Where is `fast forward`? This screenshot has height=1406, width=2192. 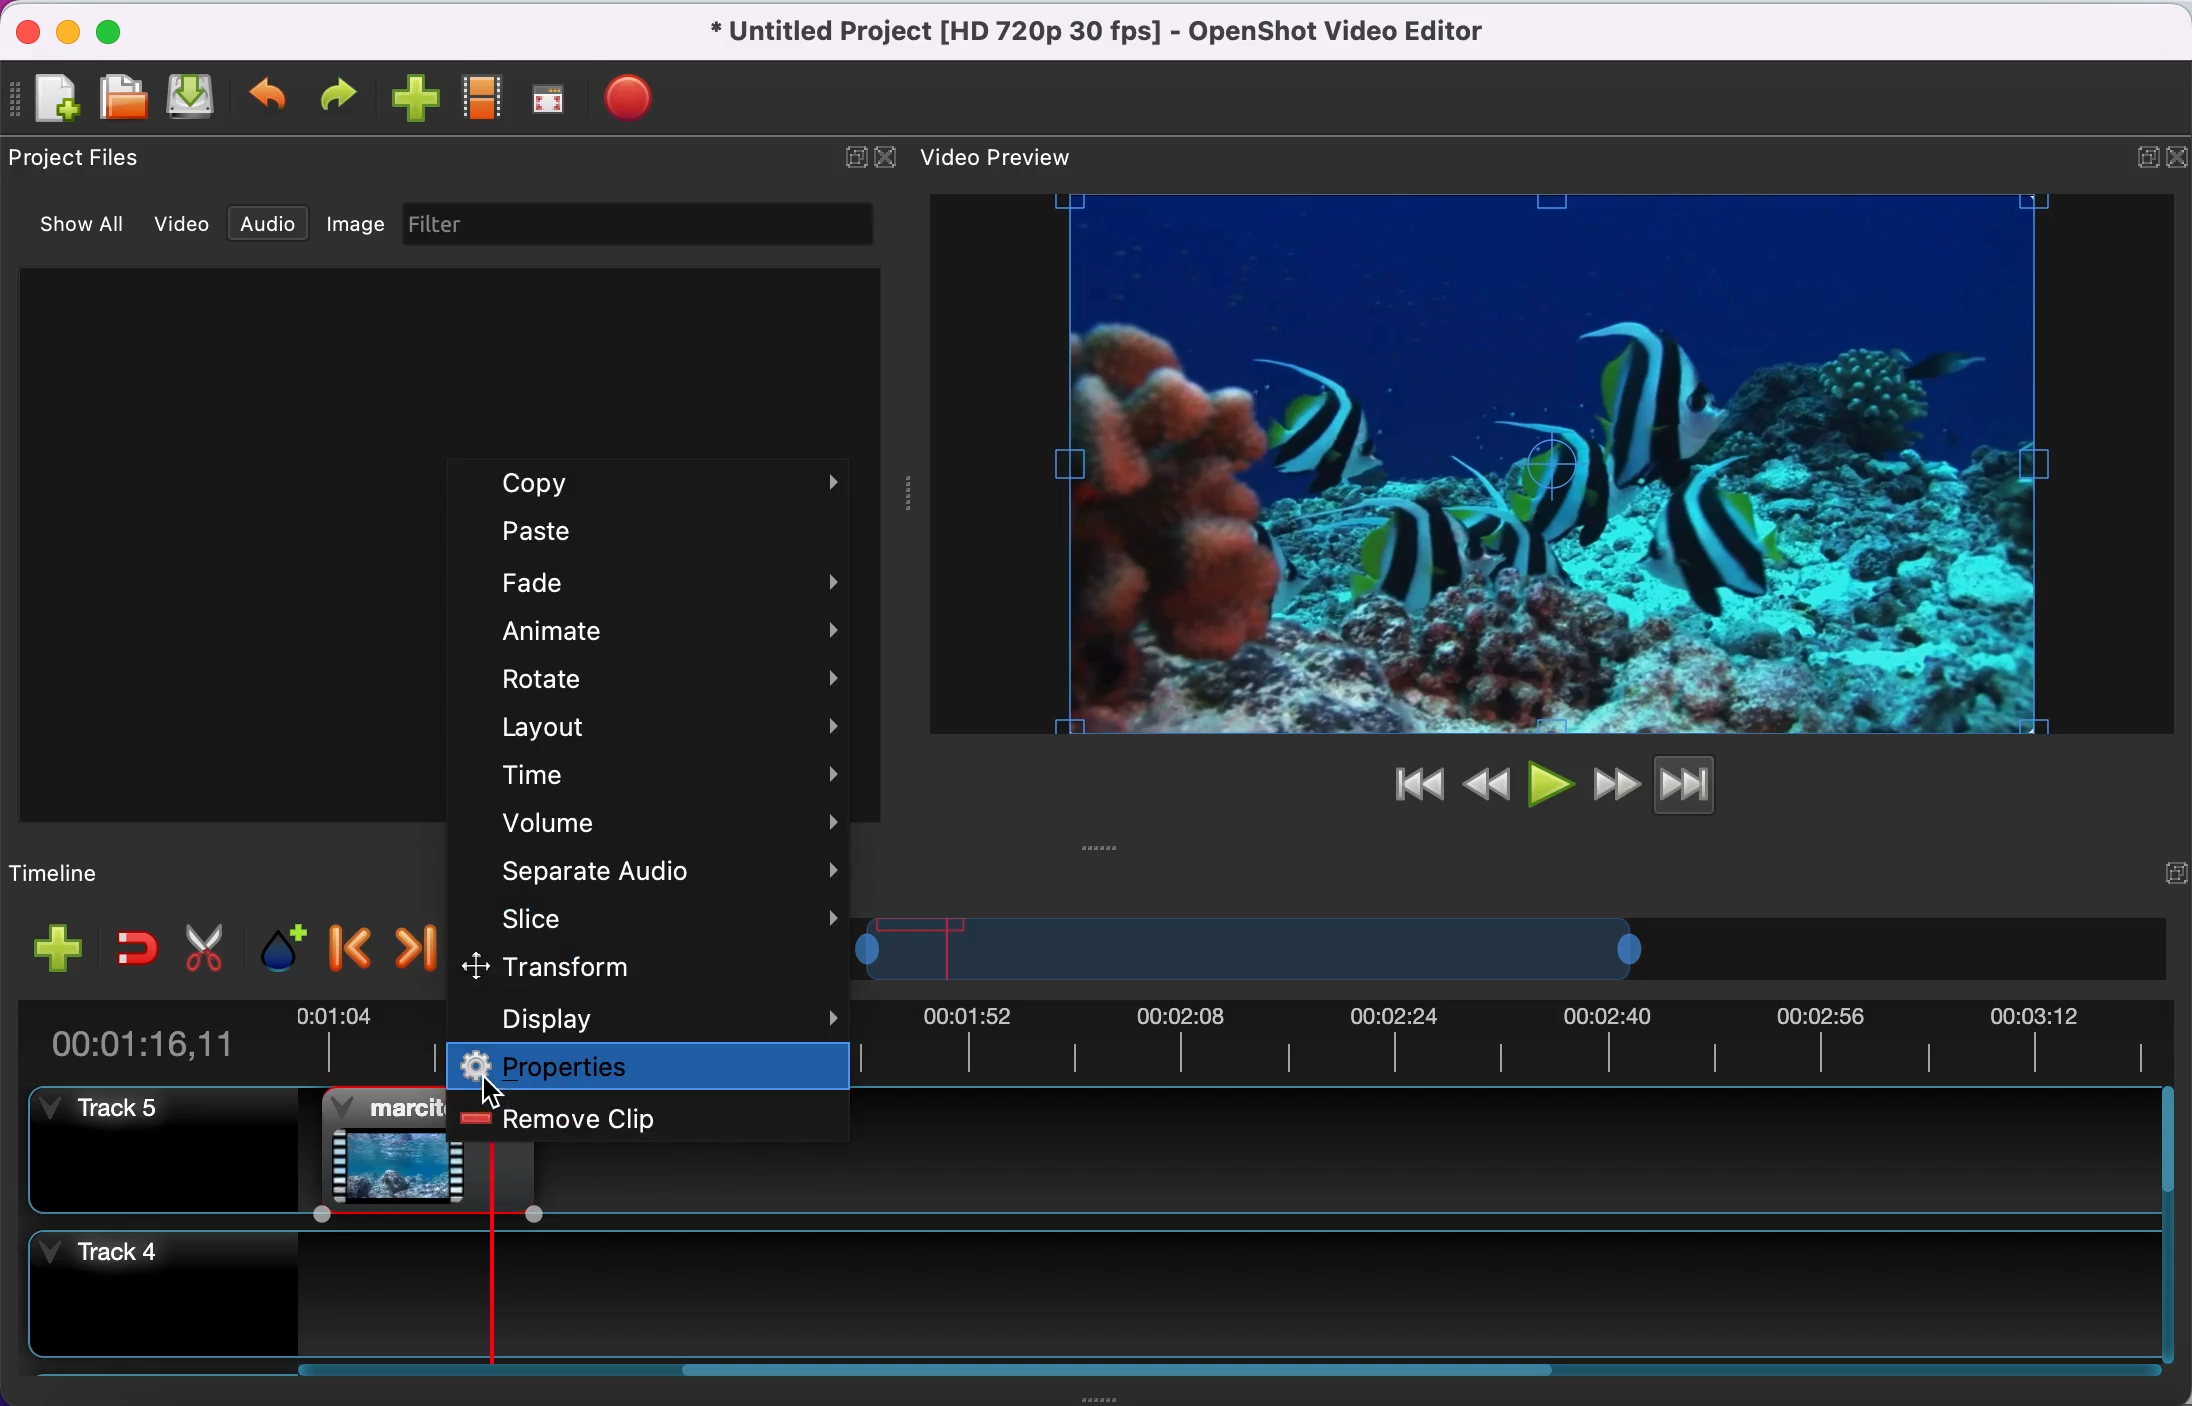 fast forward is located at coordinates (1612, 782).